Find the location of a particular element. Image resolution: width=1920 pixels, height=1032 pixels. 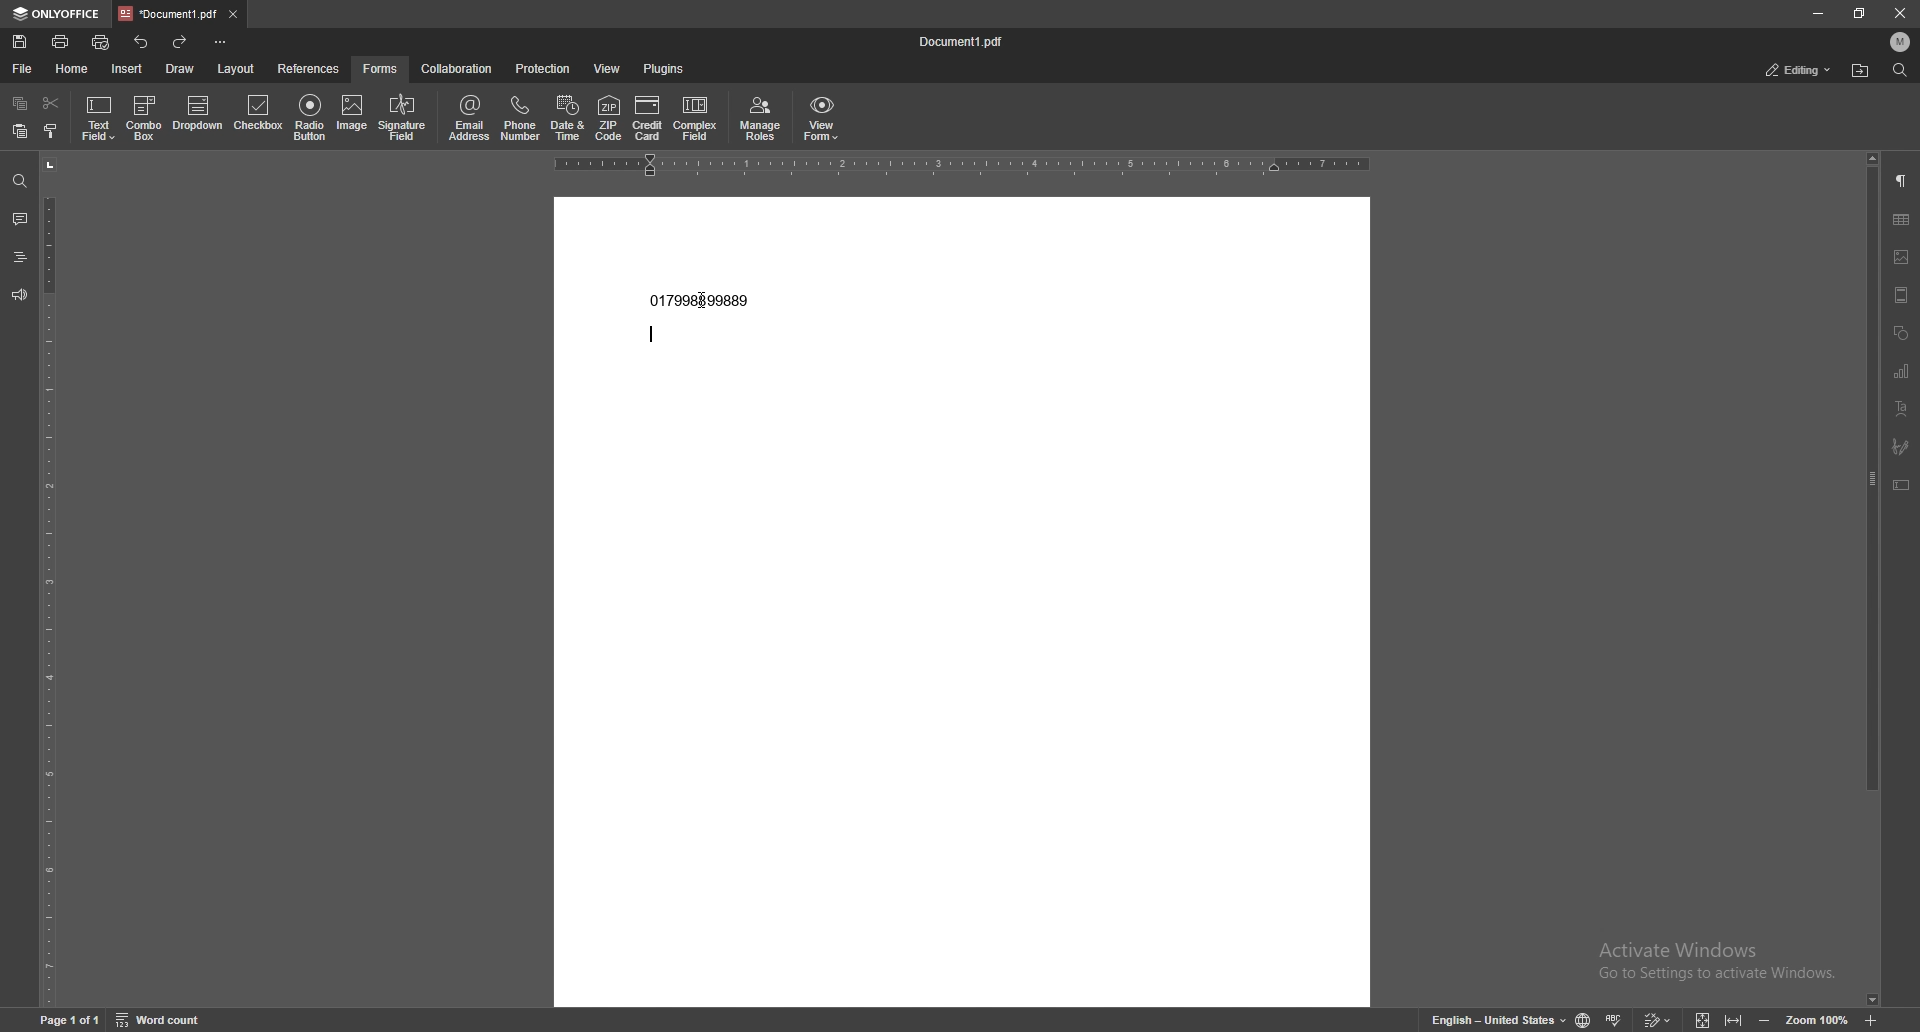

plugins is located at coordinates (666, 69).